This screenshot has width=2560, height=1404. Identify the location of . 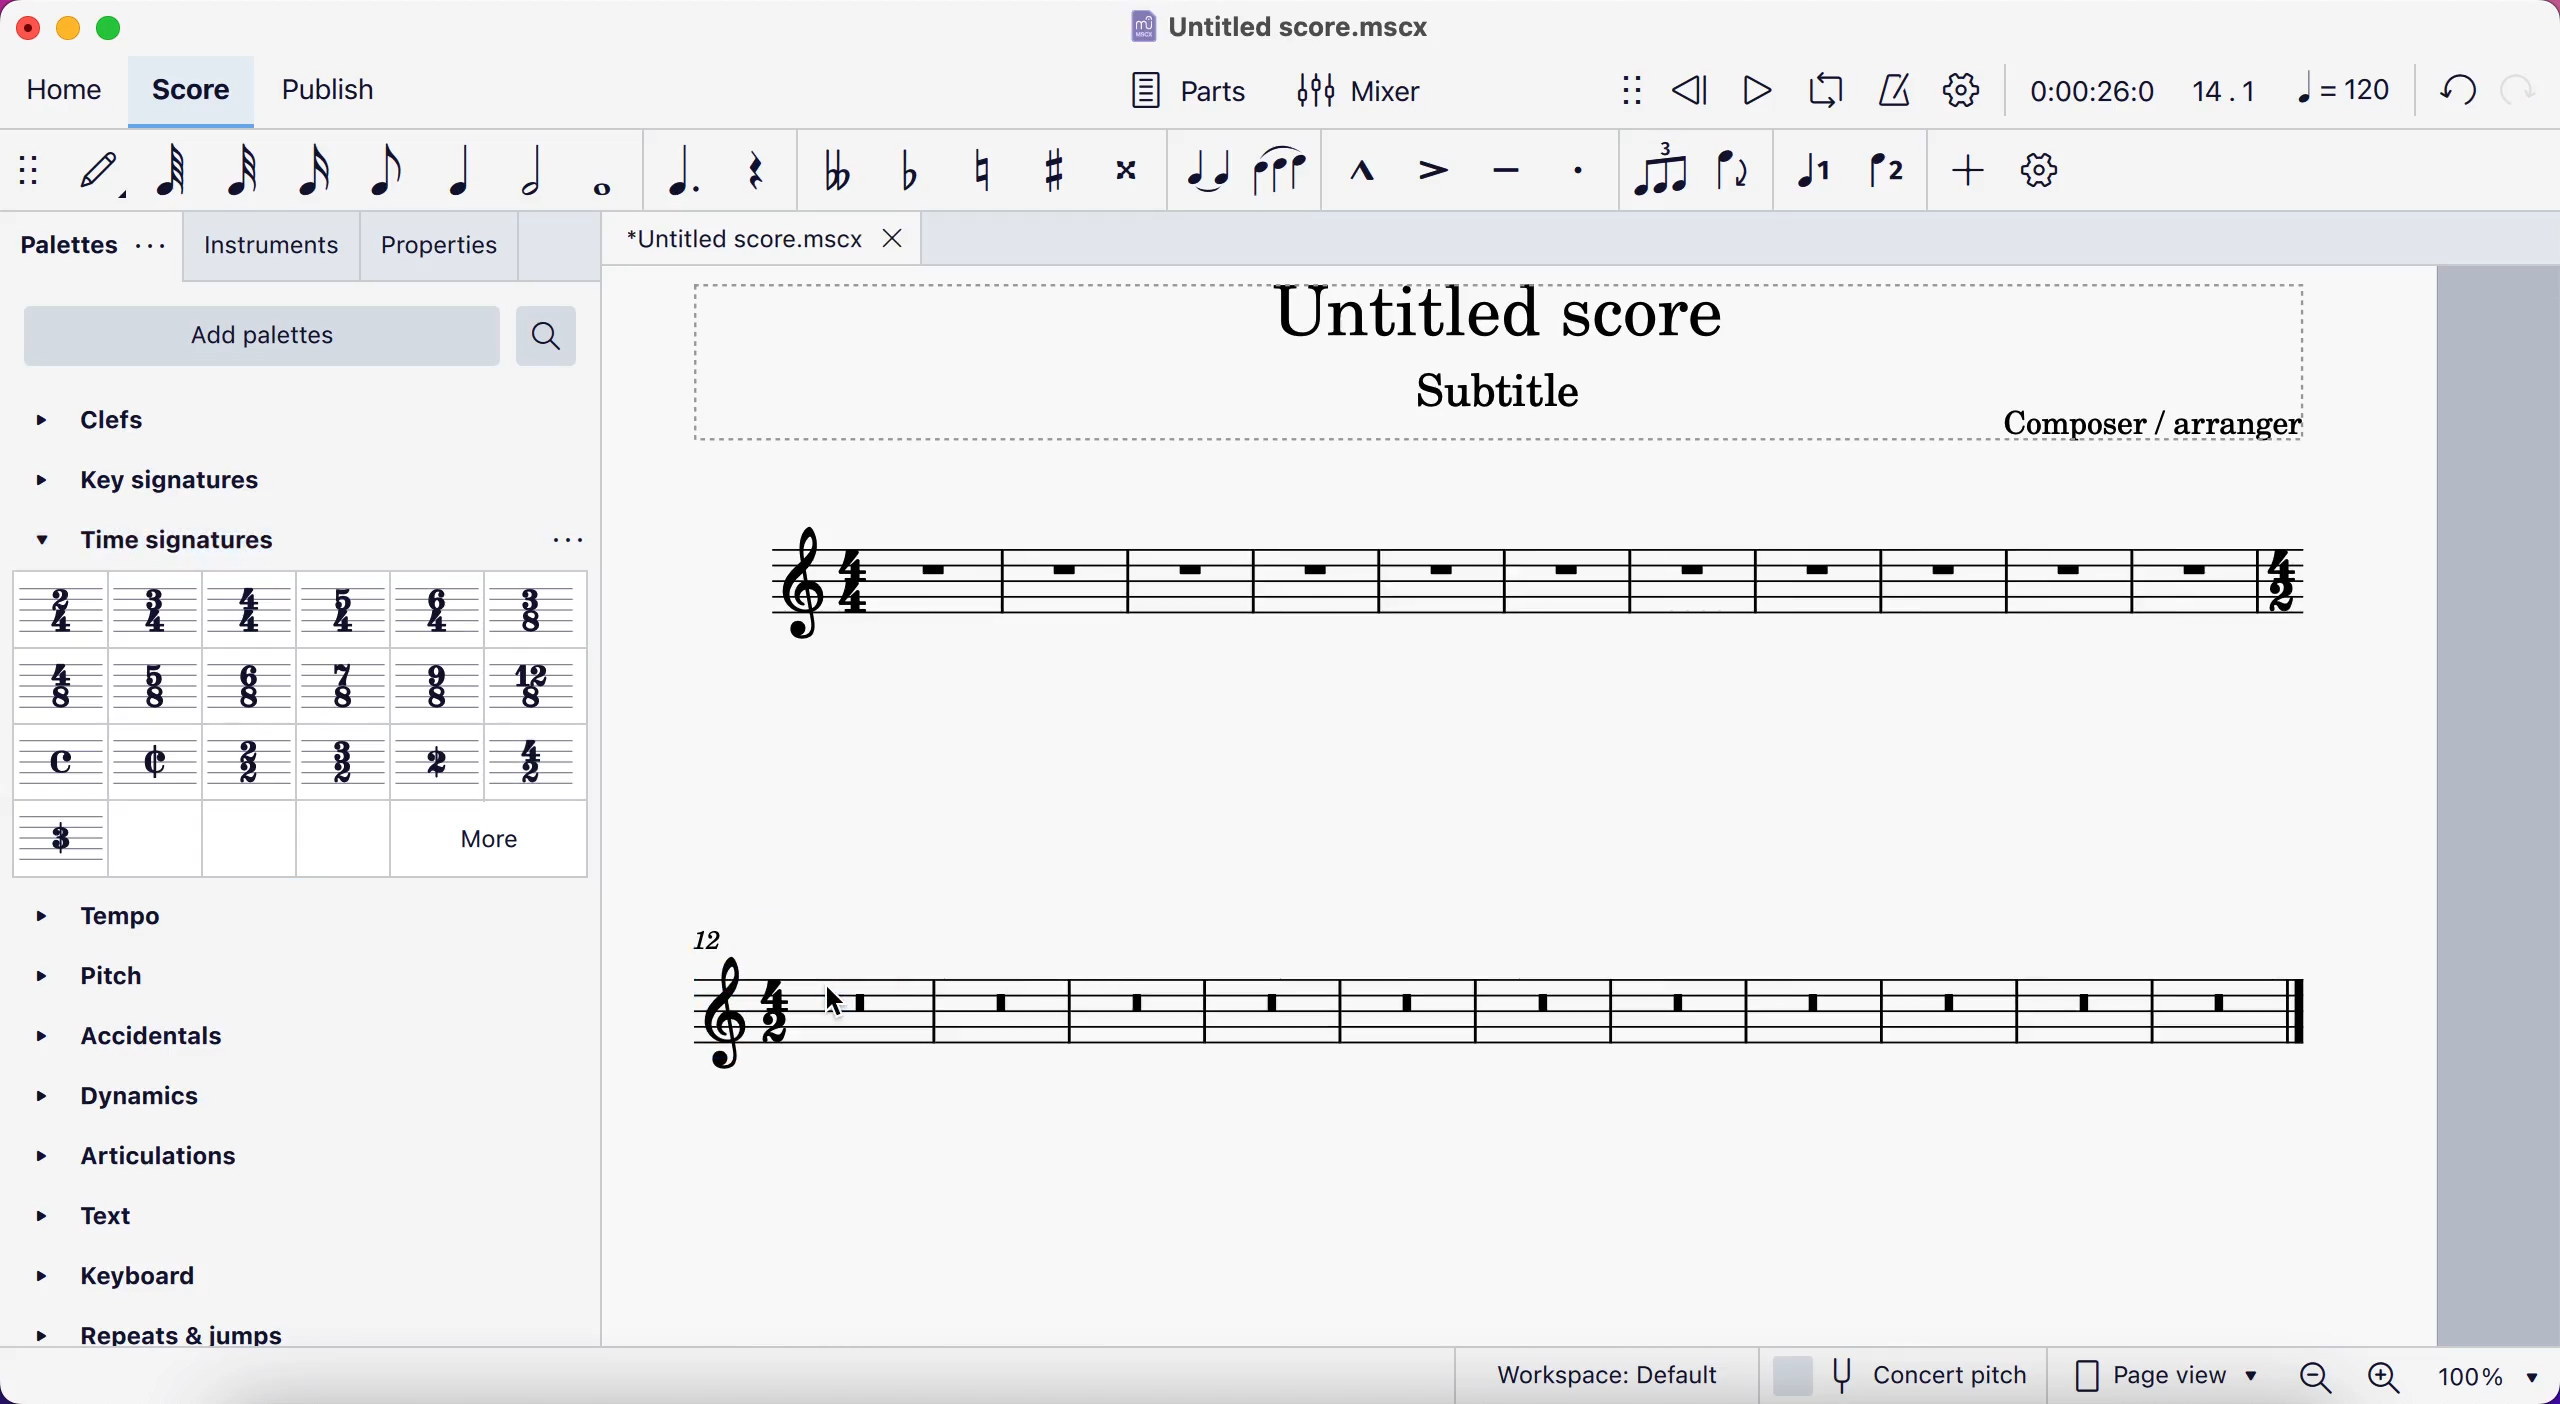
(61, 609).